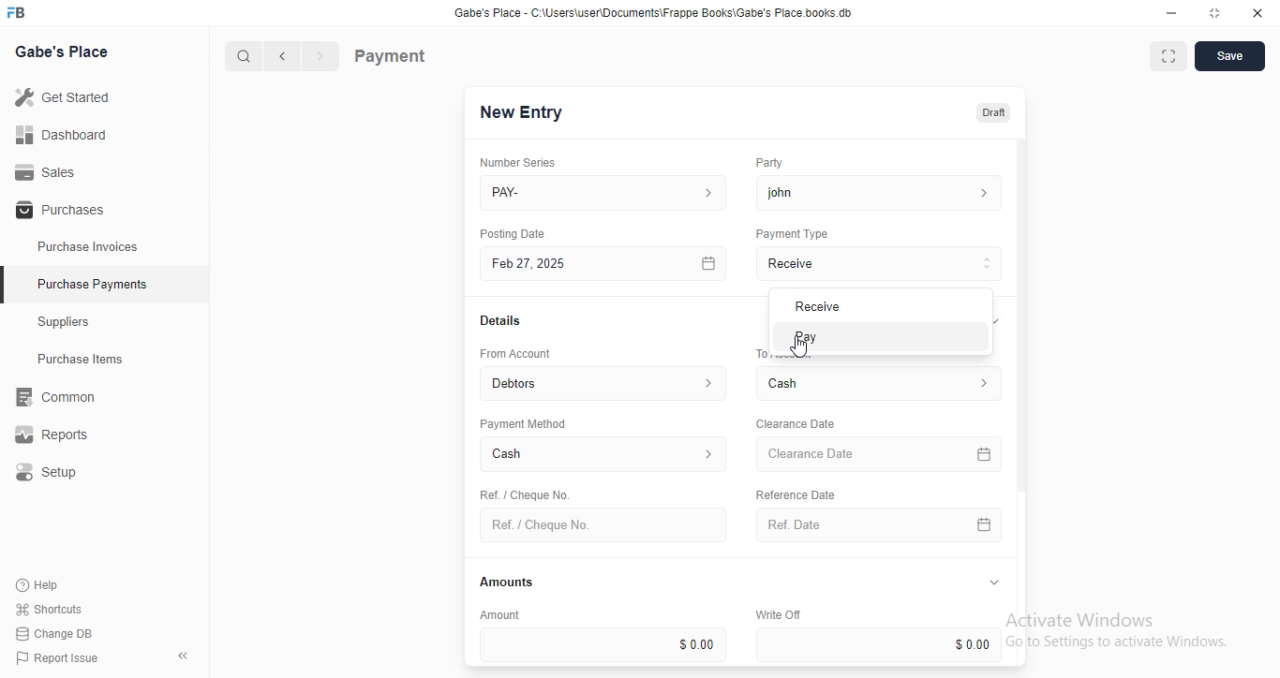 The width and height of the screenshot is (1280, 678). I want to click on Clearance Date, so click(794, 424).